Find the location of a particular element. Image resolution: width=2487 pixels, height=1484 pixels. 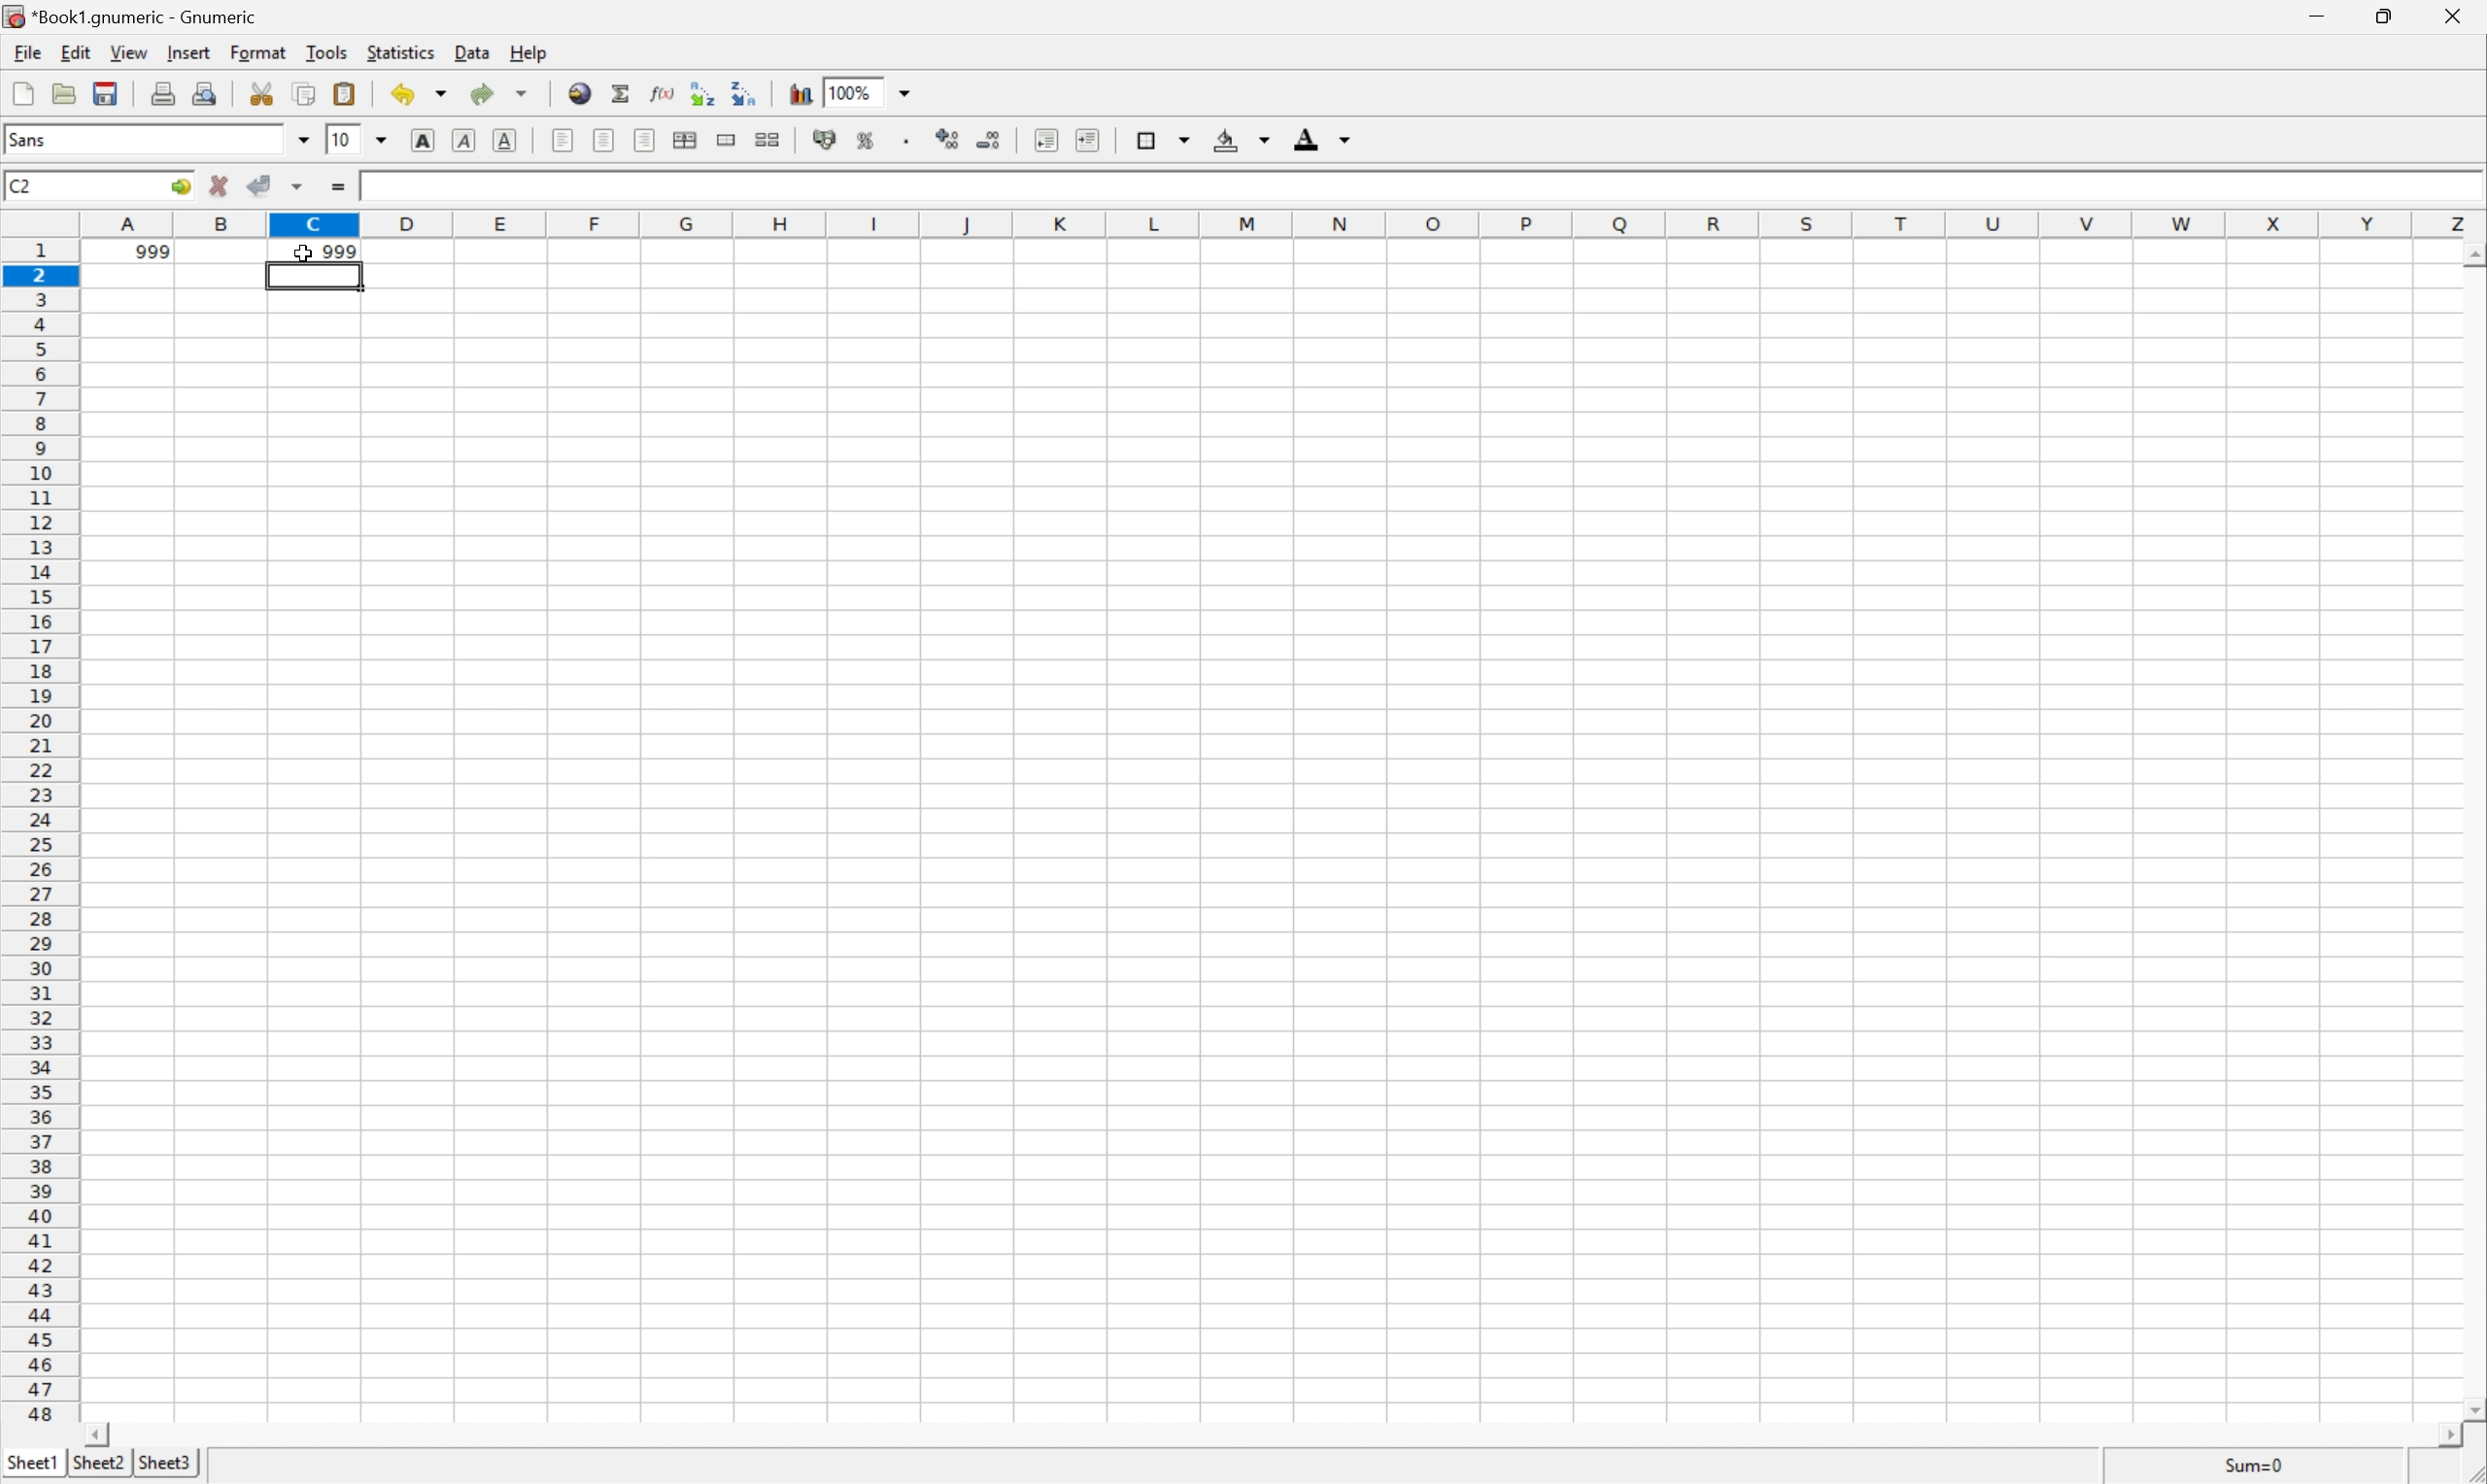

tools is located at coordinates (328, 54).